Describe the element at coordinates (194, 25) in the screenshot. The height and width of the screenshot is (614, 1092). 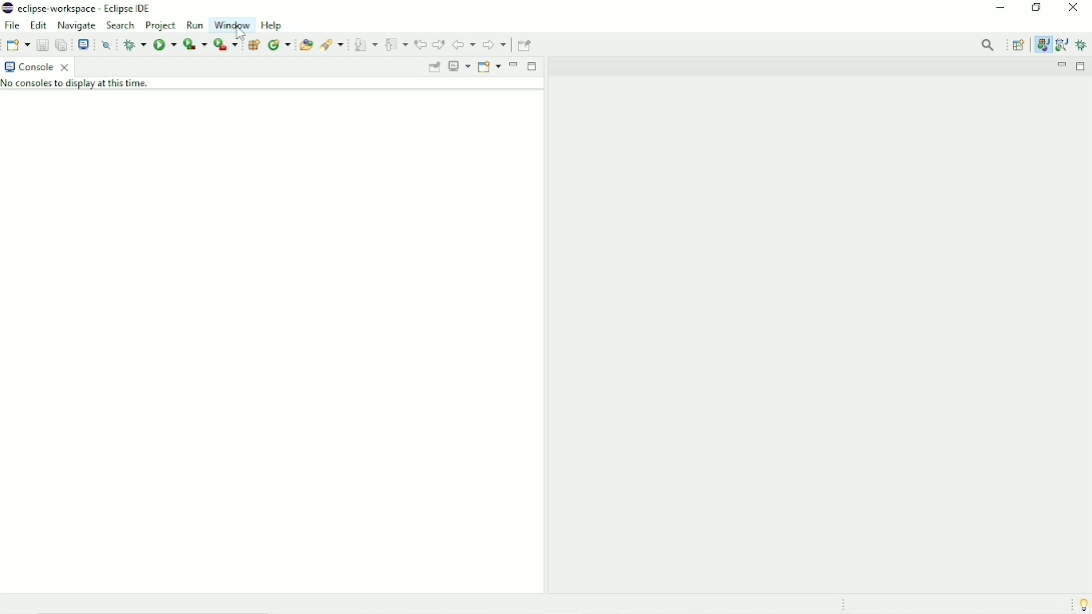
I see `Run` at that location.